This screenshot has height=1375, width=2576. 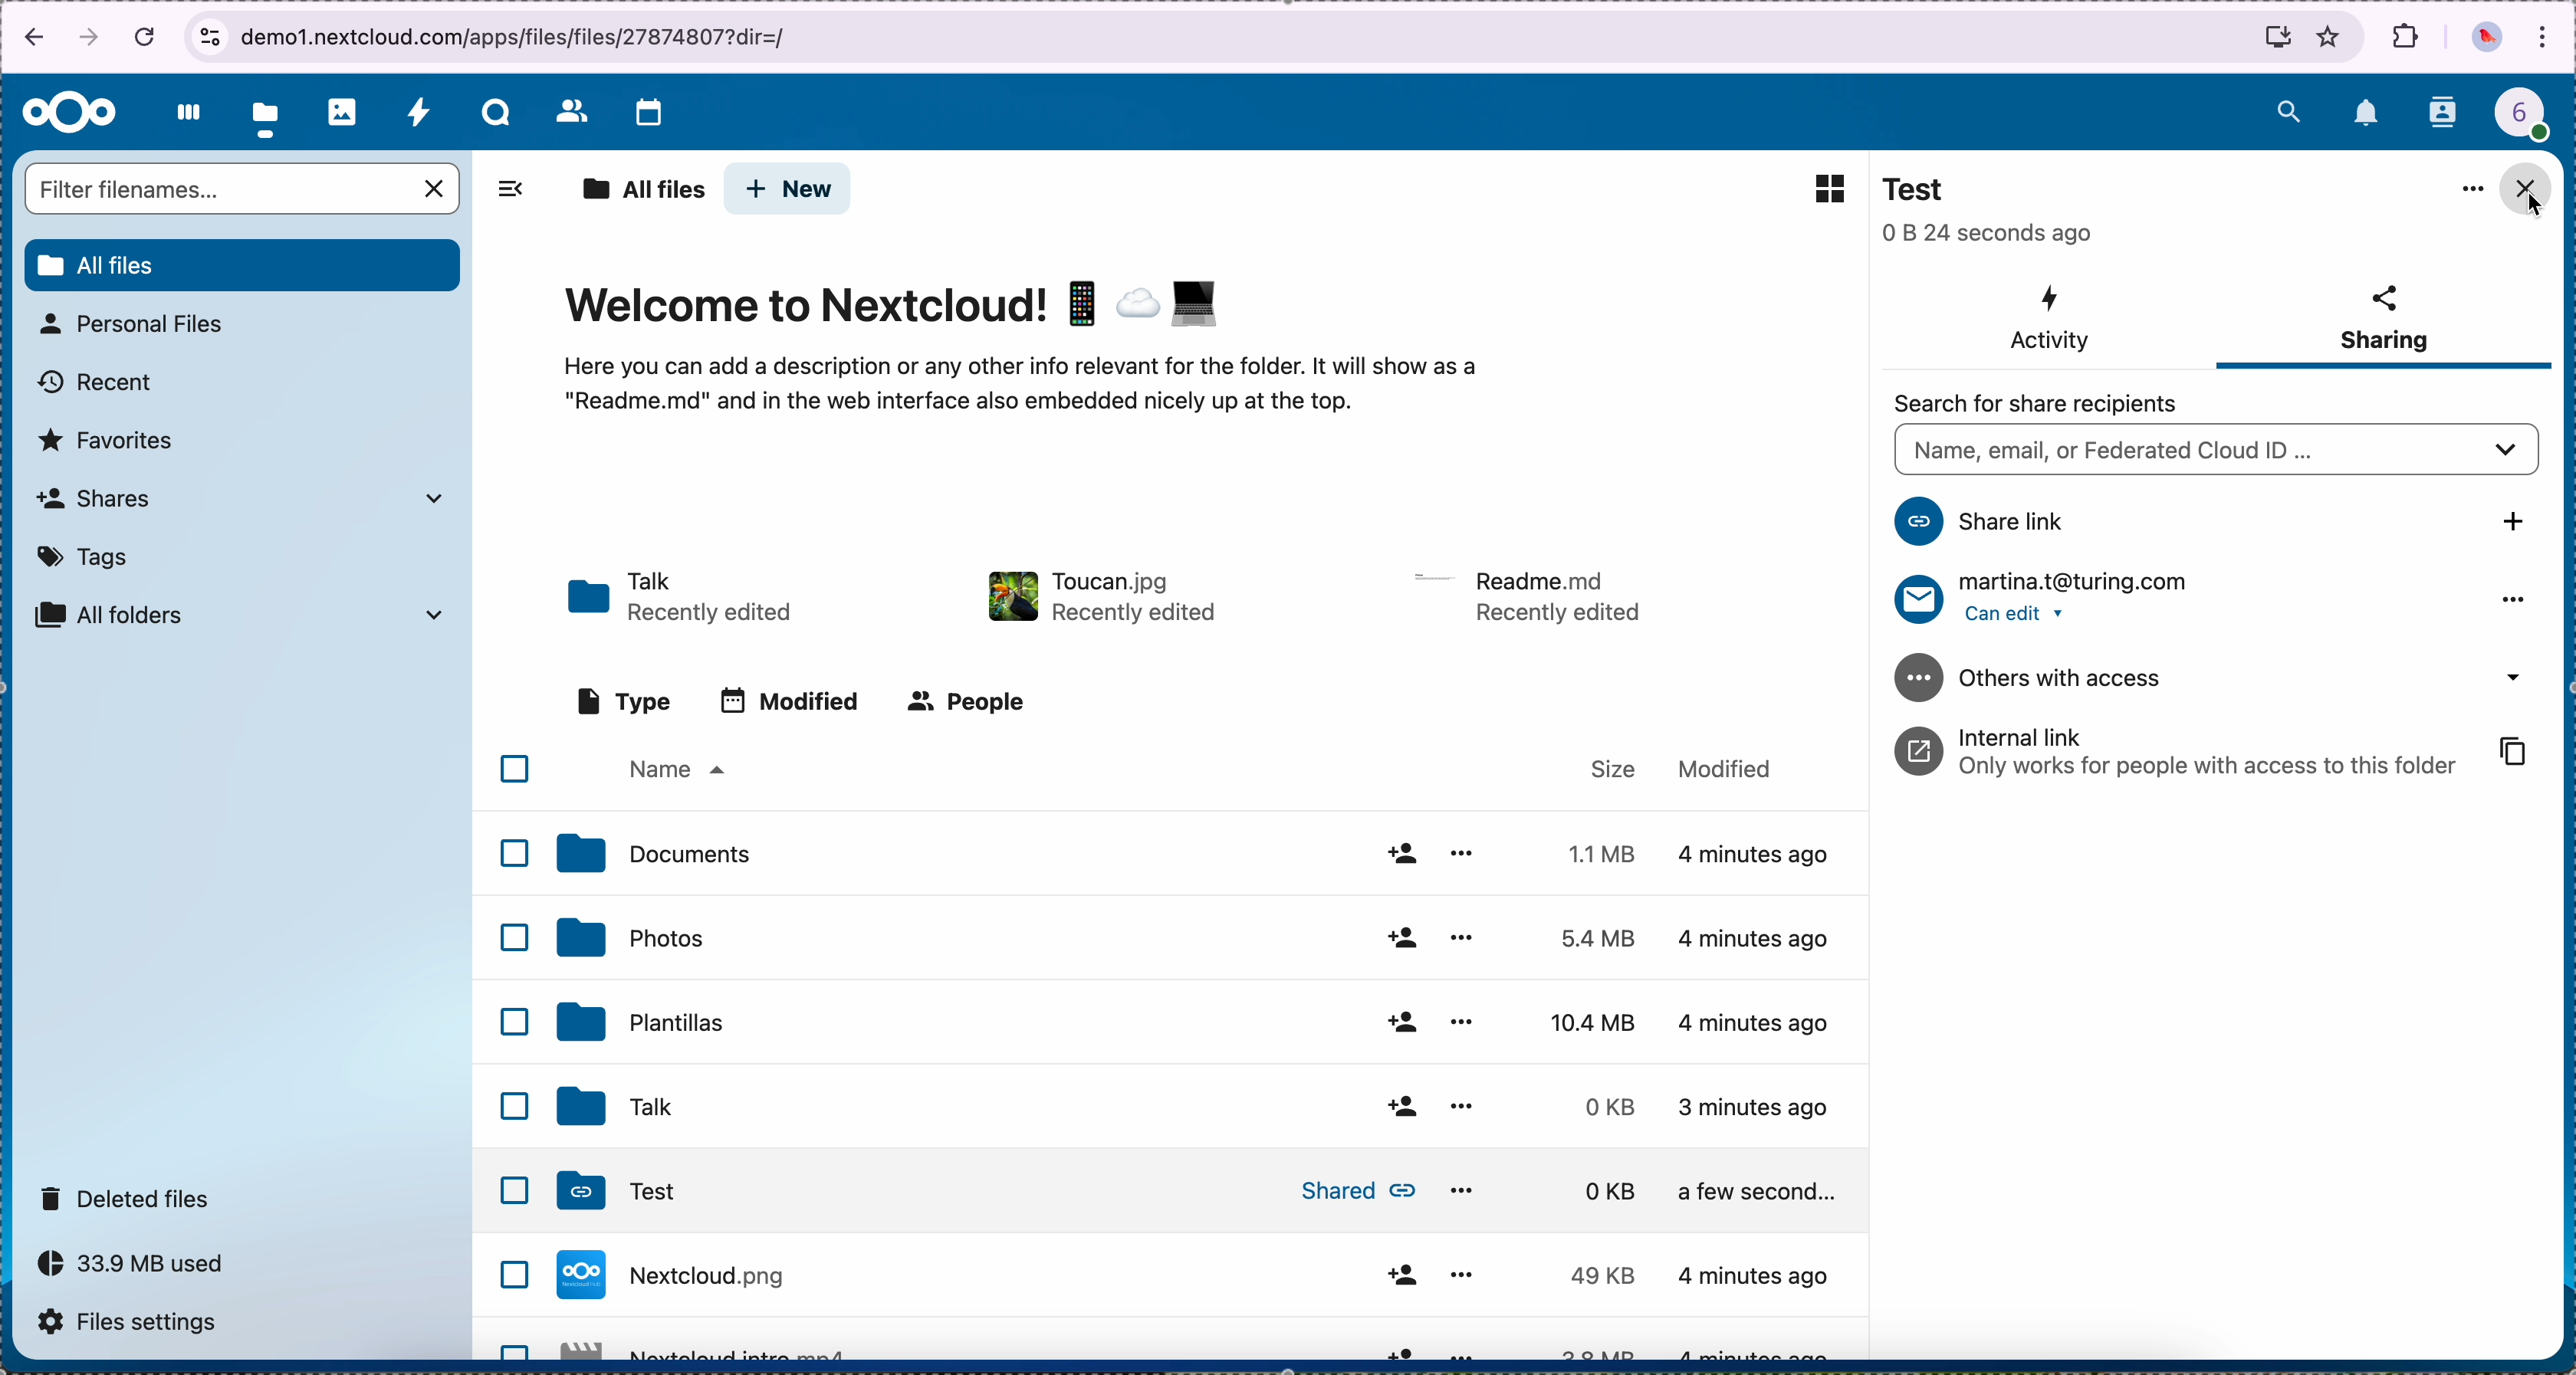 What do you see at coordinates (138, 324) in the screenshot?
I see `personal files` at bounding box center [138, 324].